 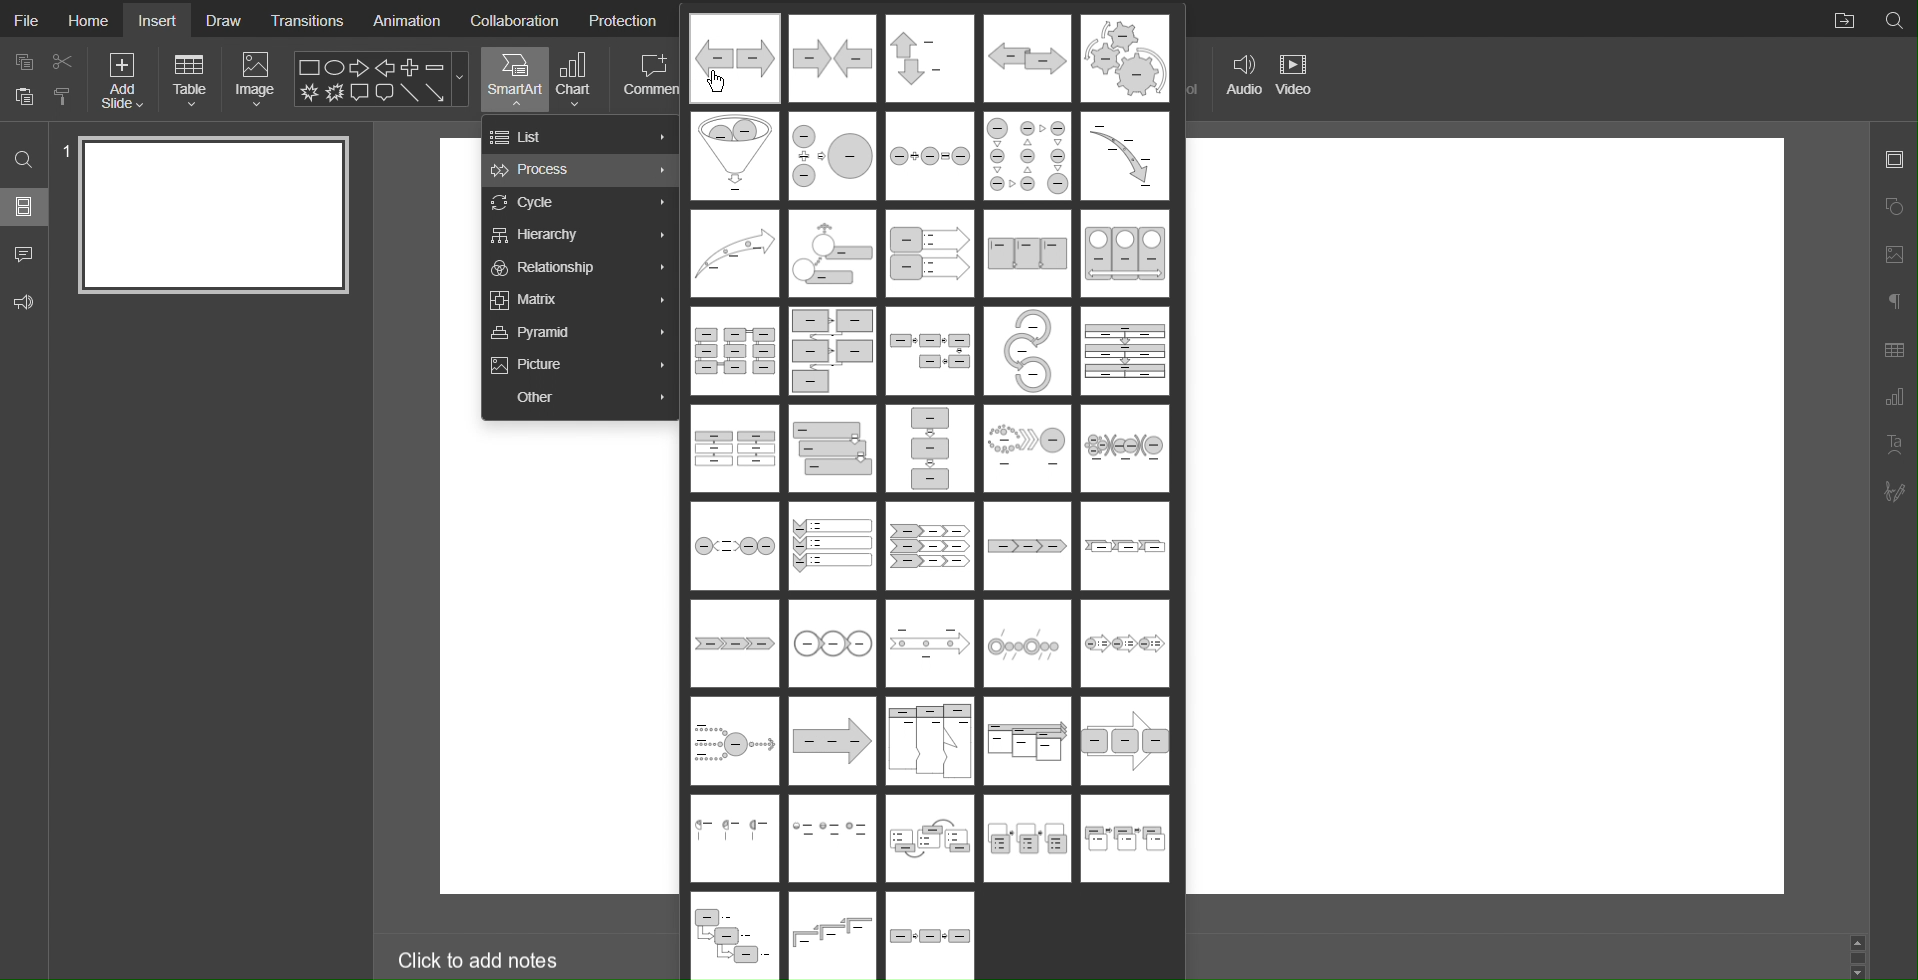 What do you see at coordinates (577, 203) in the screenshot?
I see `Cycle` at bounding box center [577, 203].